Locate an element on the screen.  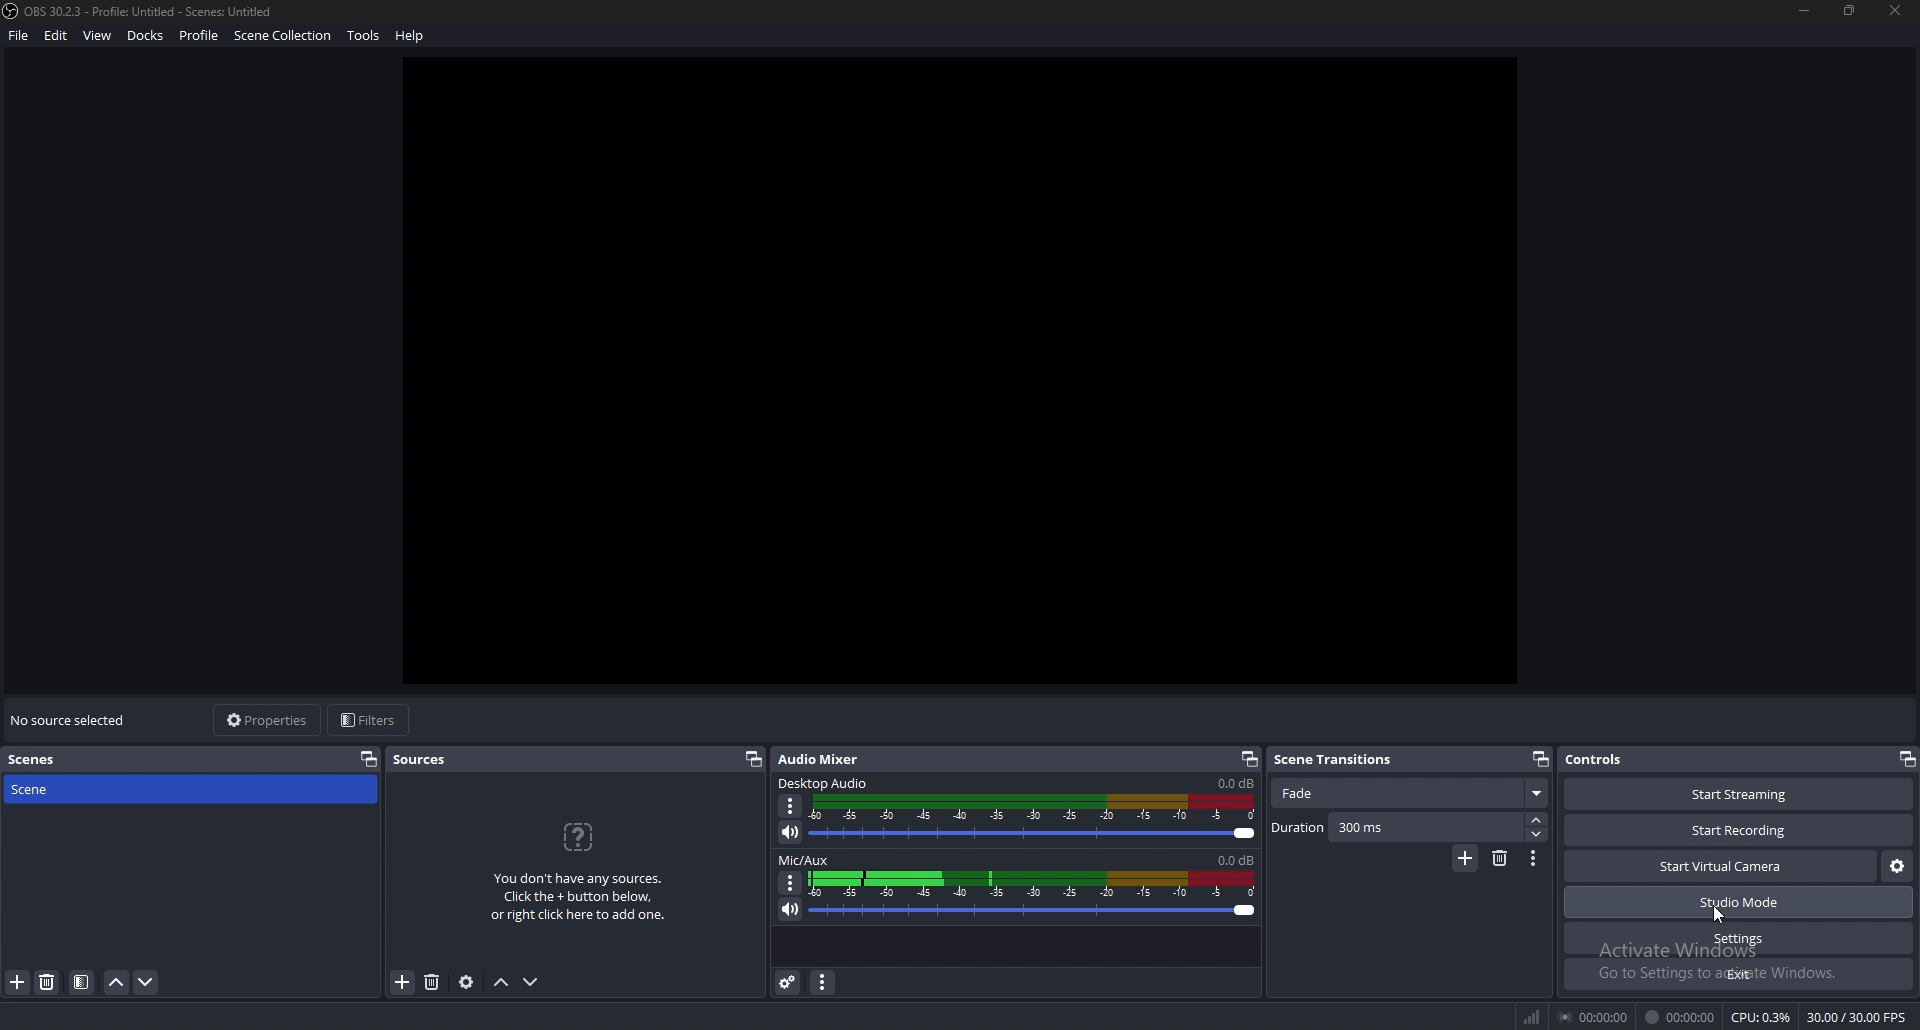
Configure virtual camera is located at coordinates (1896, 867).